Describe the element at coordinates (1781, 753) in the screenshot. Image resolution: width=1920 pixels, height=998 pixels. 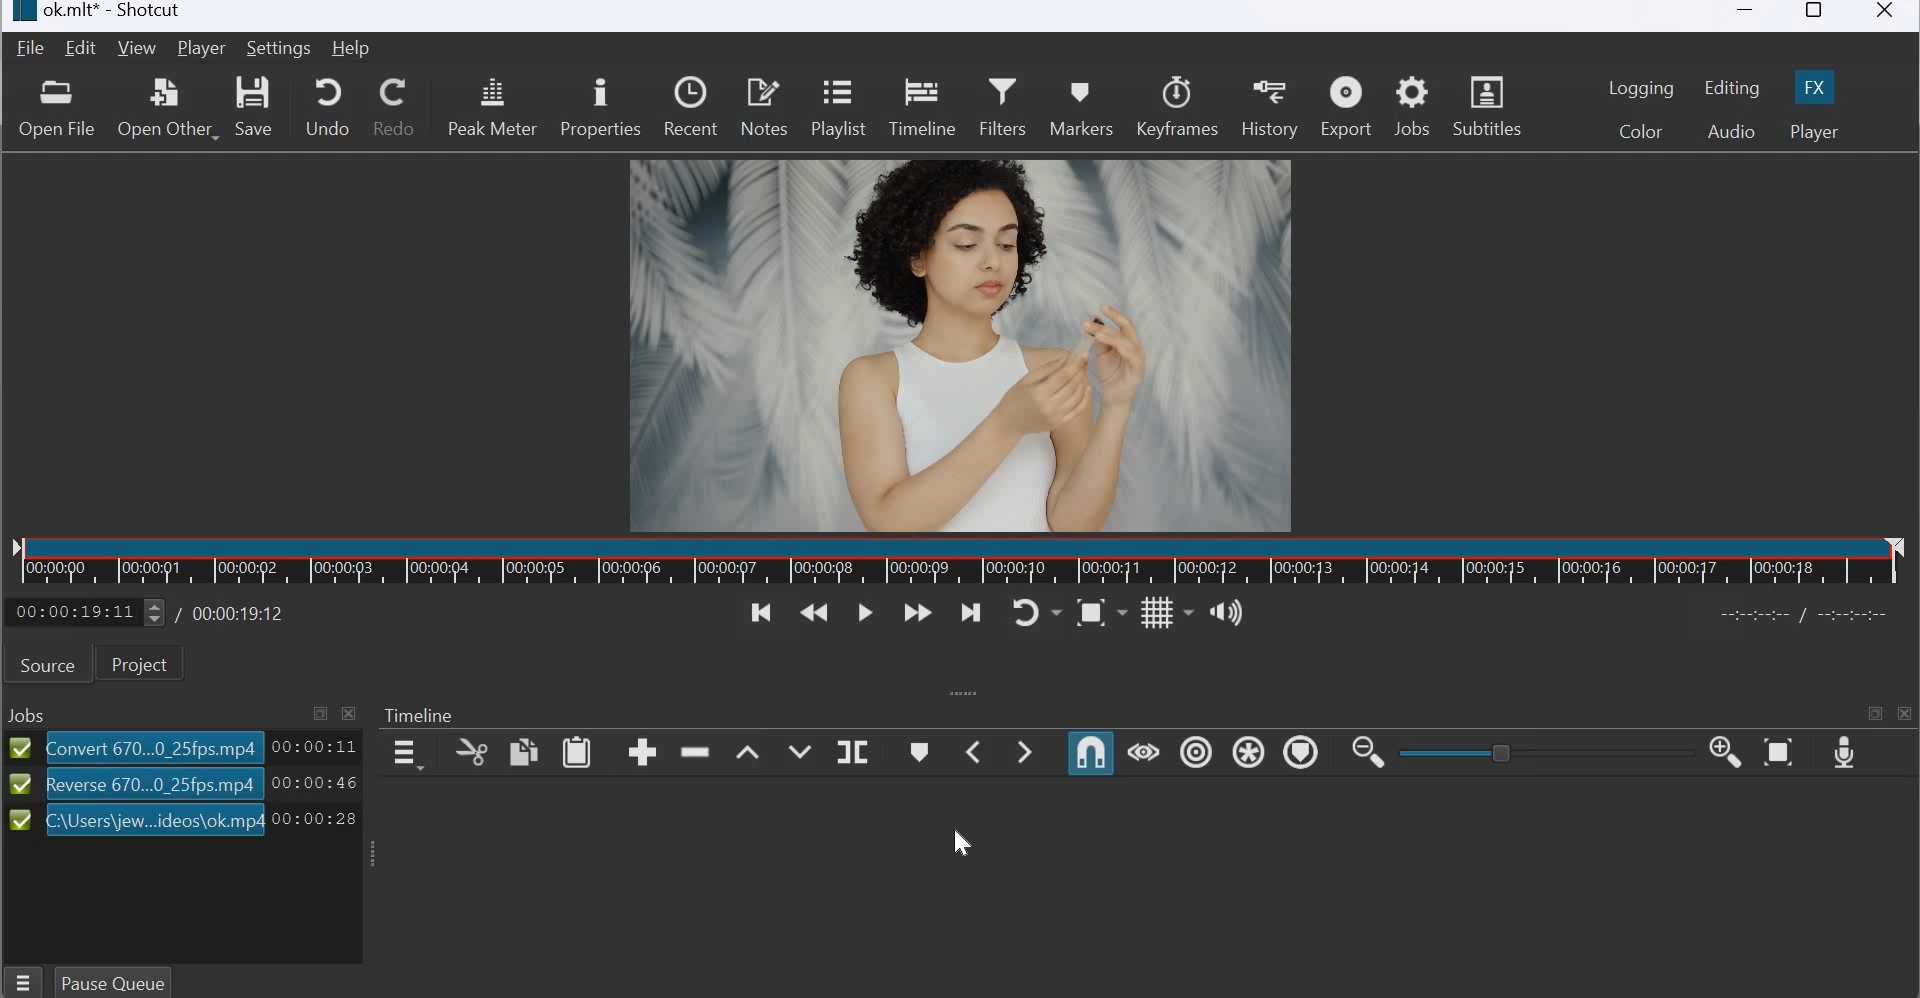
I see `Zoom Timeline to Fit` at that location.